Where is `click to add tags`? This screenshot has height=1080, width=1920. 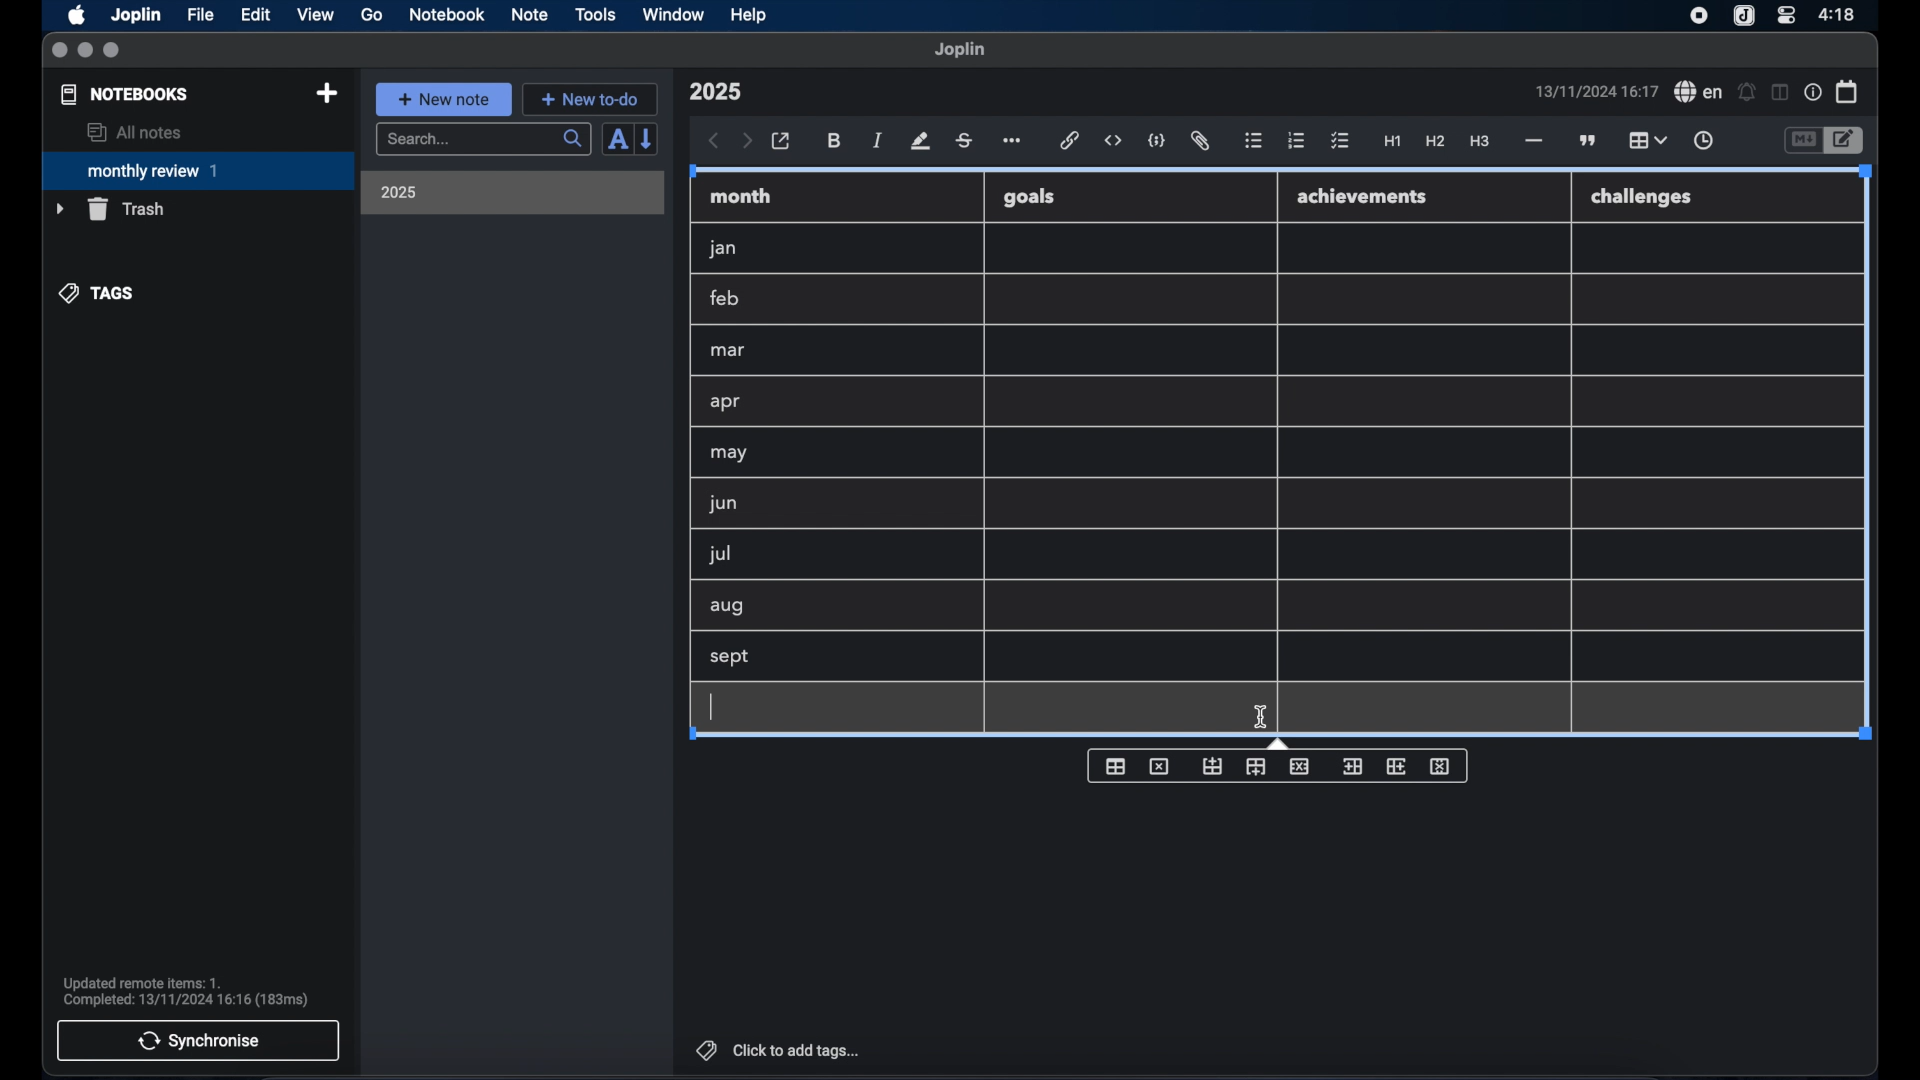
click to add tags is located at coordinates (780, 1050).